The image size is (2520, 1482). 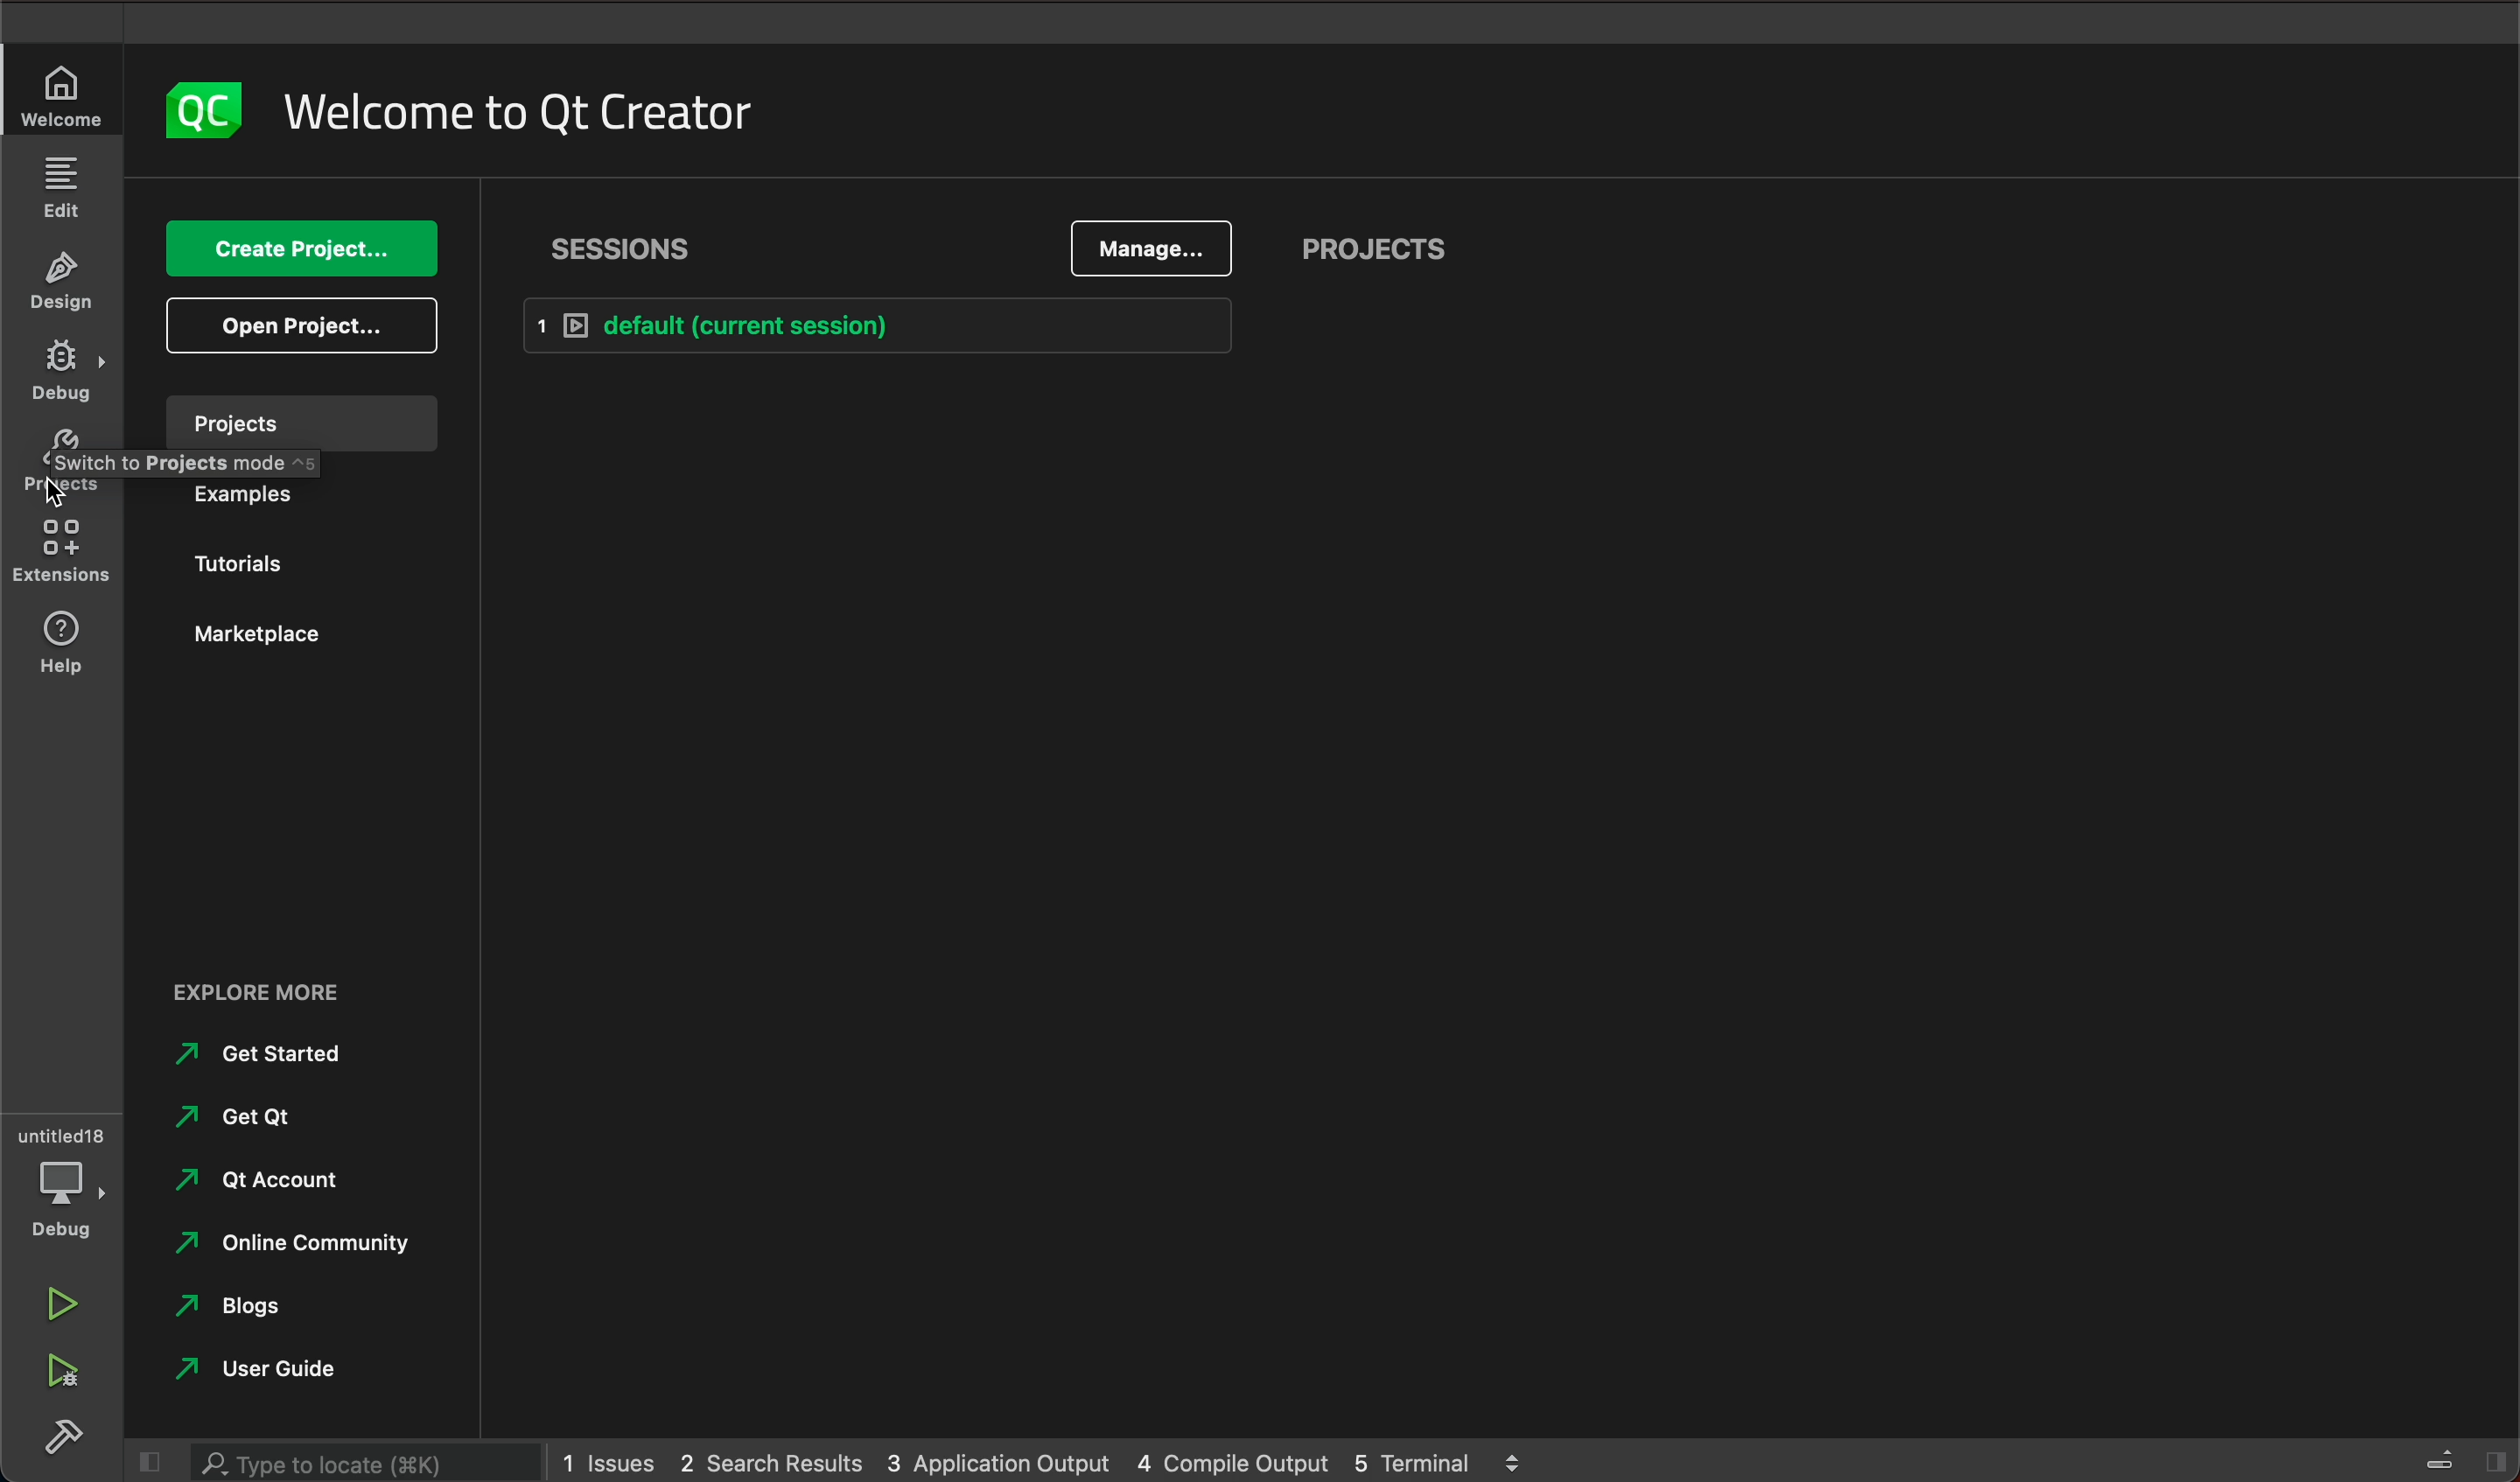 What do you see at coordinates (309, 425) in the screenshot?
I see `projects` at bounding box center [309, 425].